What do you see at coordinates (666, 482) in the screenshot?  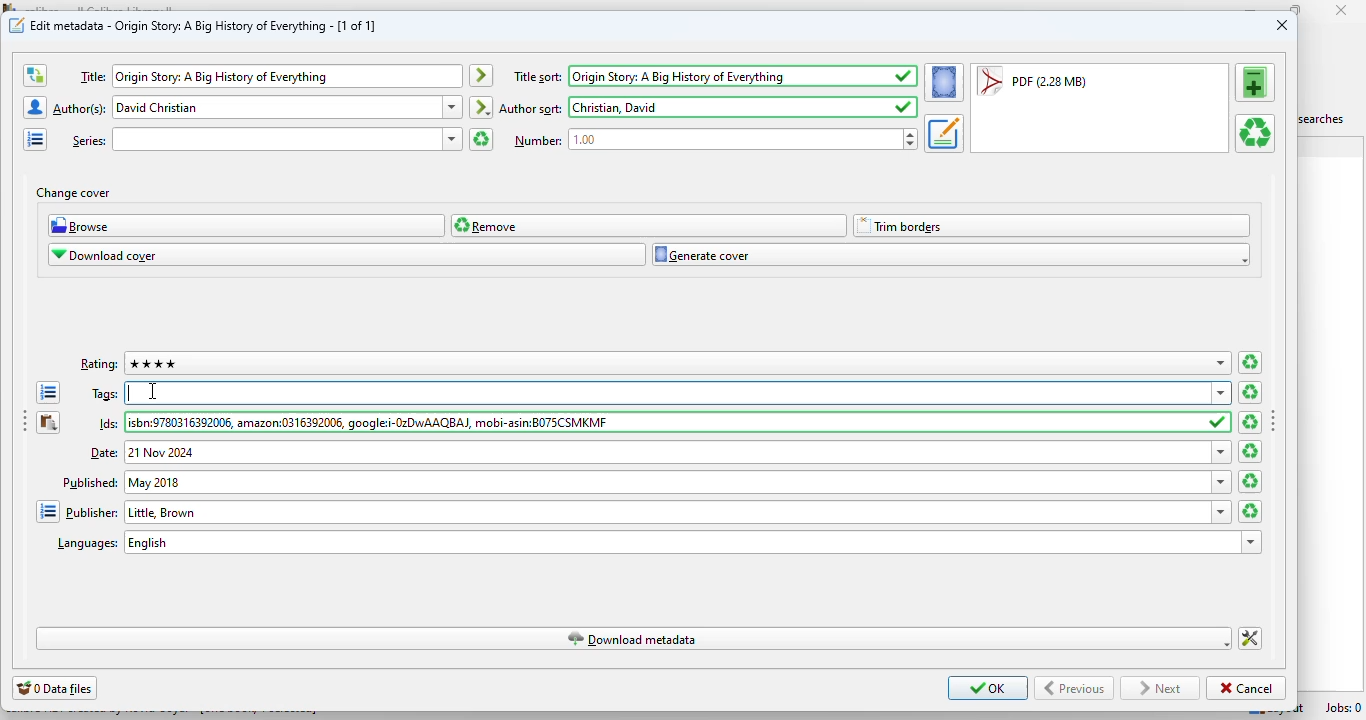 I see `Published: May 2018` at bounding box center [666, 482].